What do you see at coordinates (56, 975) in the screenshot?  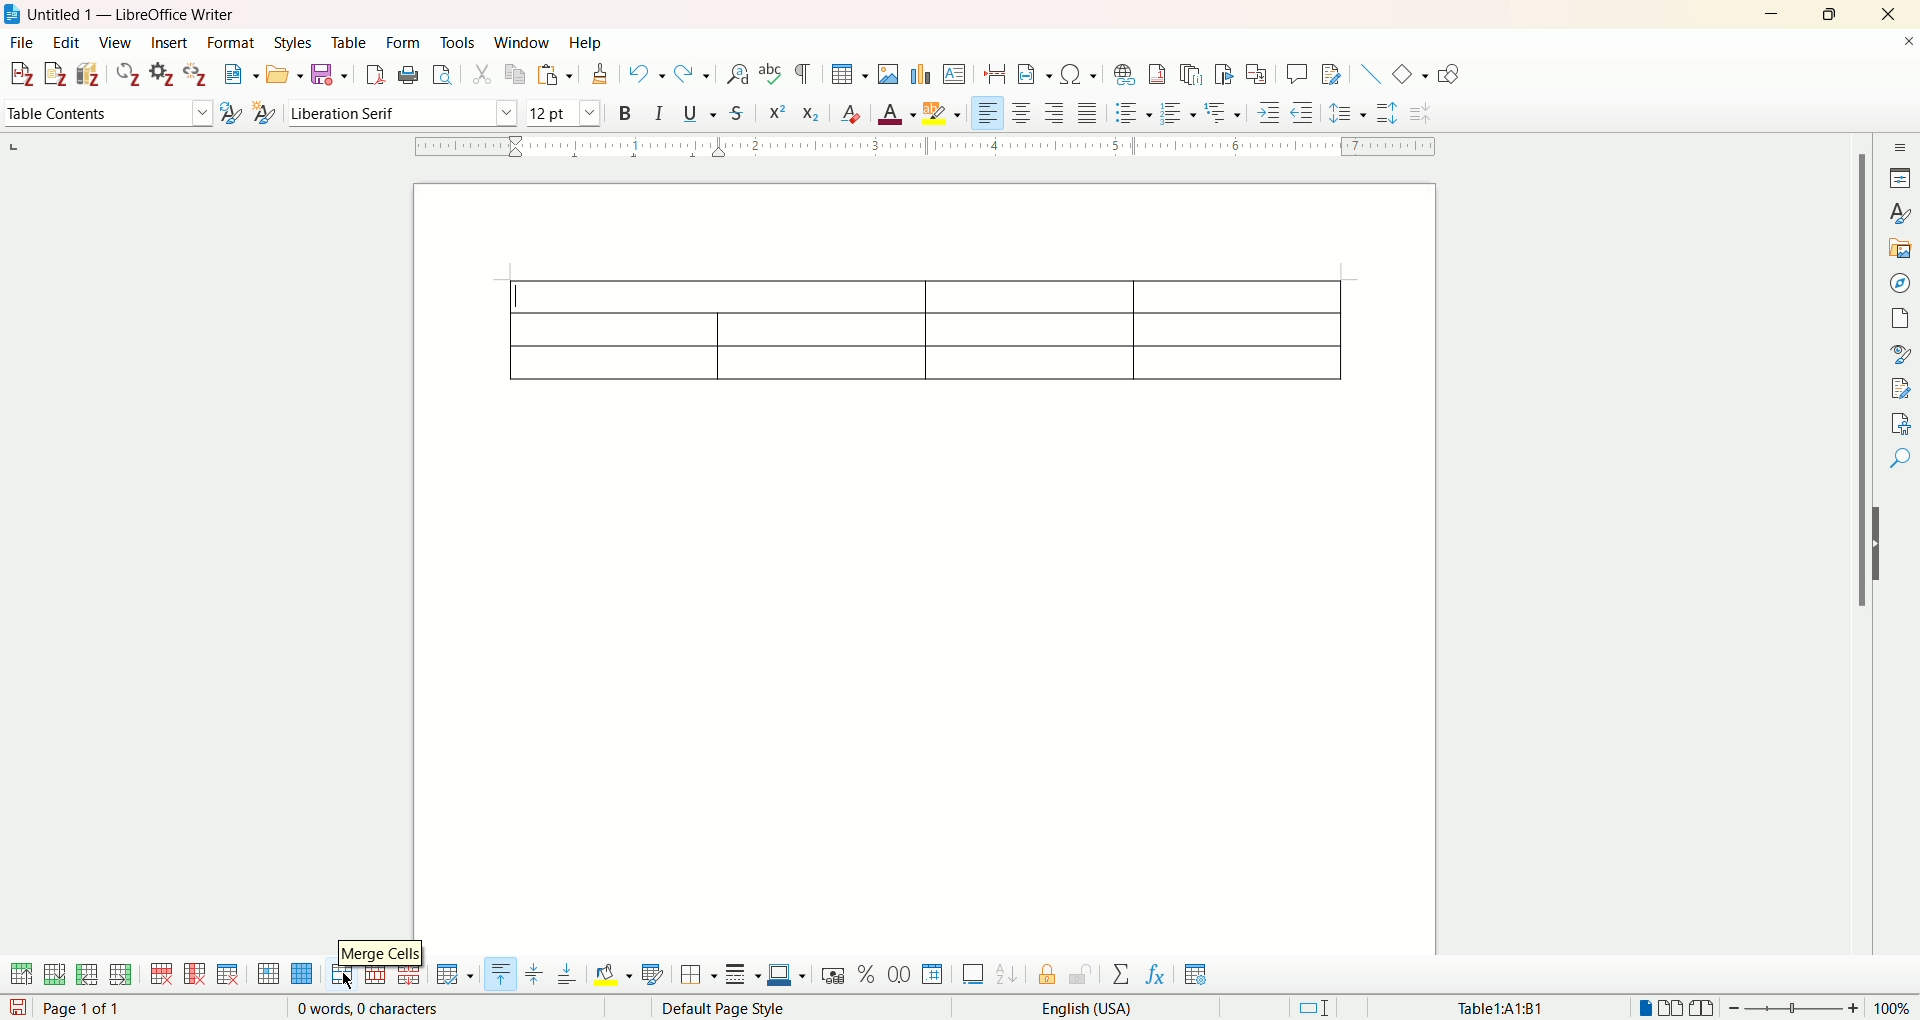 I see `insert row below` at bounding box center [56, 975].